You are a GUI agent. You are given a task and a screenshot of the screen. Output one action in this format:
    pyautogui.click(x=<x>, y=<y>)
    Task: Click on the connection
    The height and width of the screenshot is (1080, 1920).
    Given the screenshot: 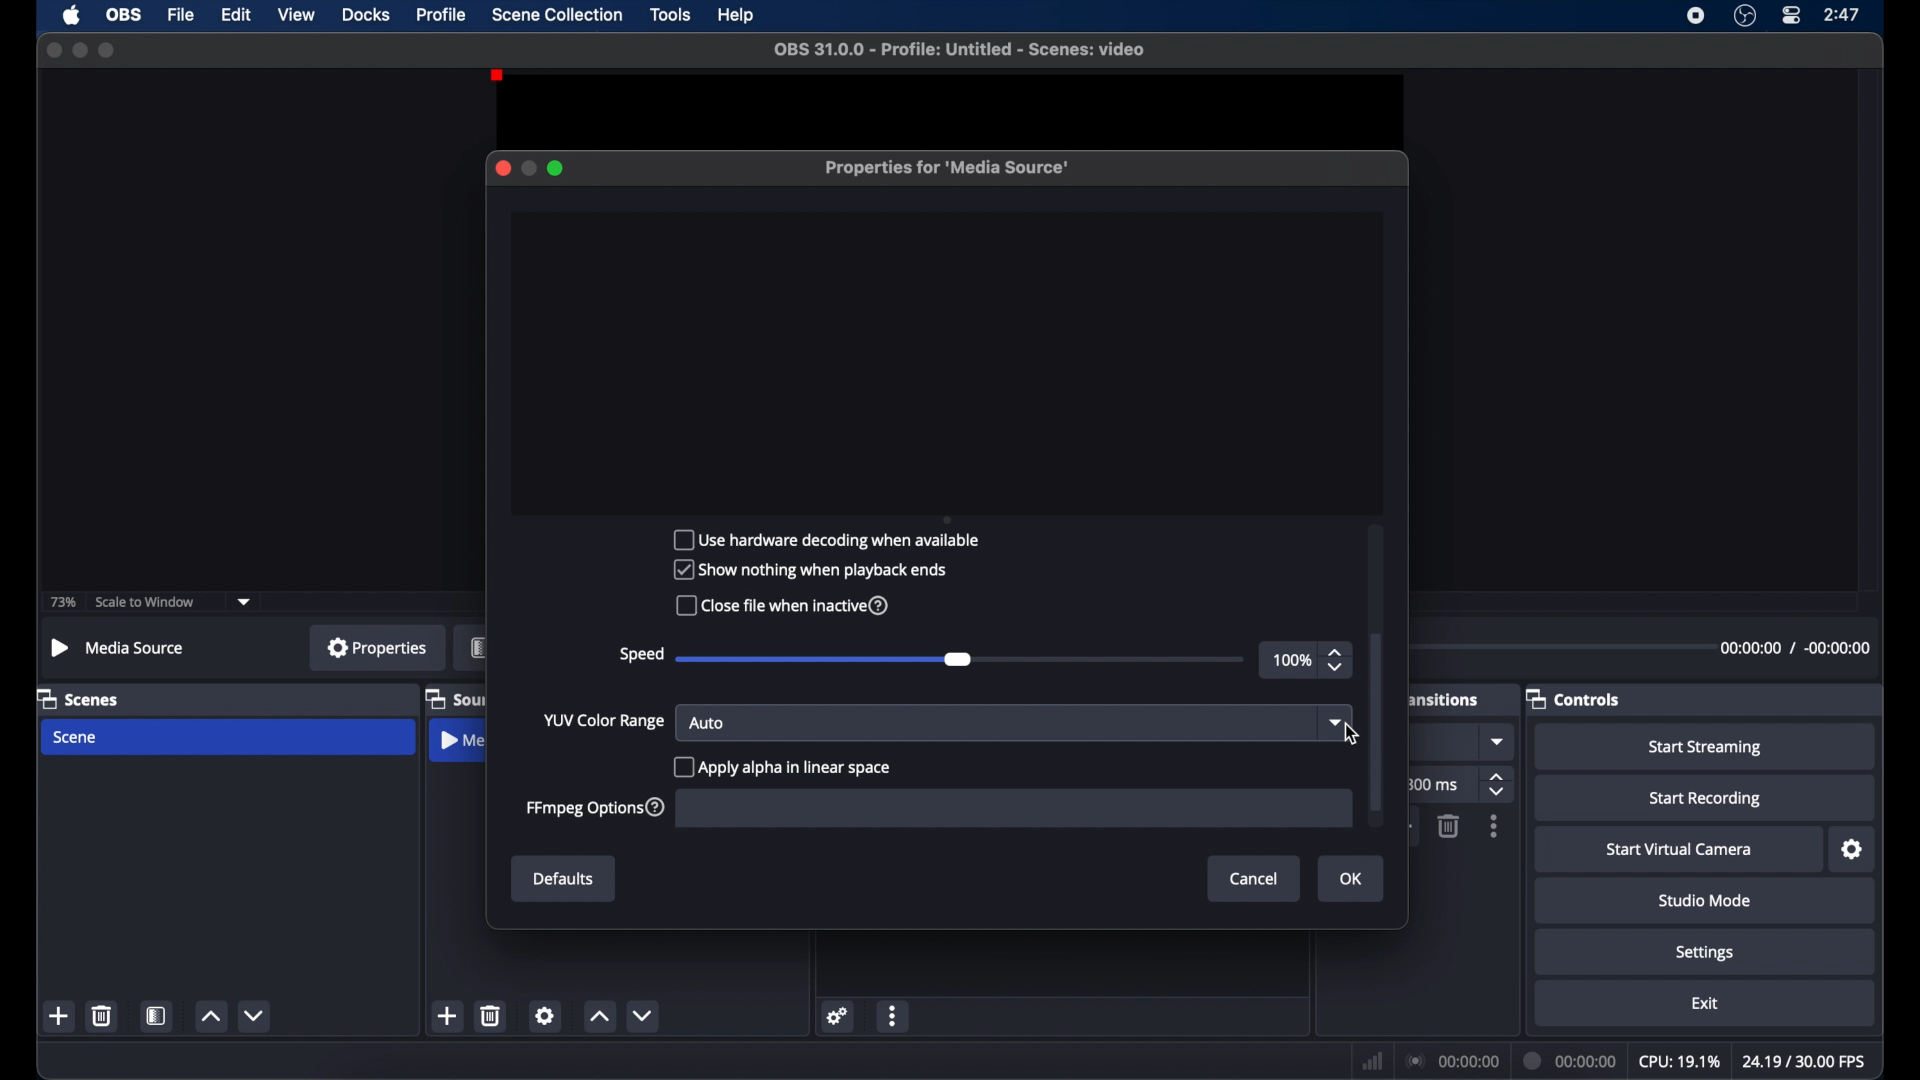 What is the action you would take?
    pyautogui.click(x=1453, y=1061)
    